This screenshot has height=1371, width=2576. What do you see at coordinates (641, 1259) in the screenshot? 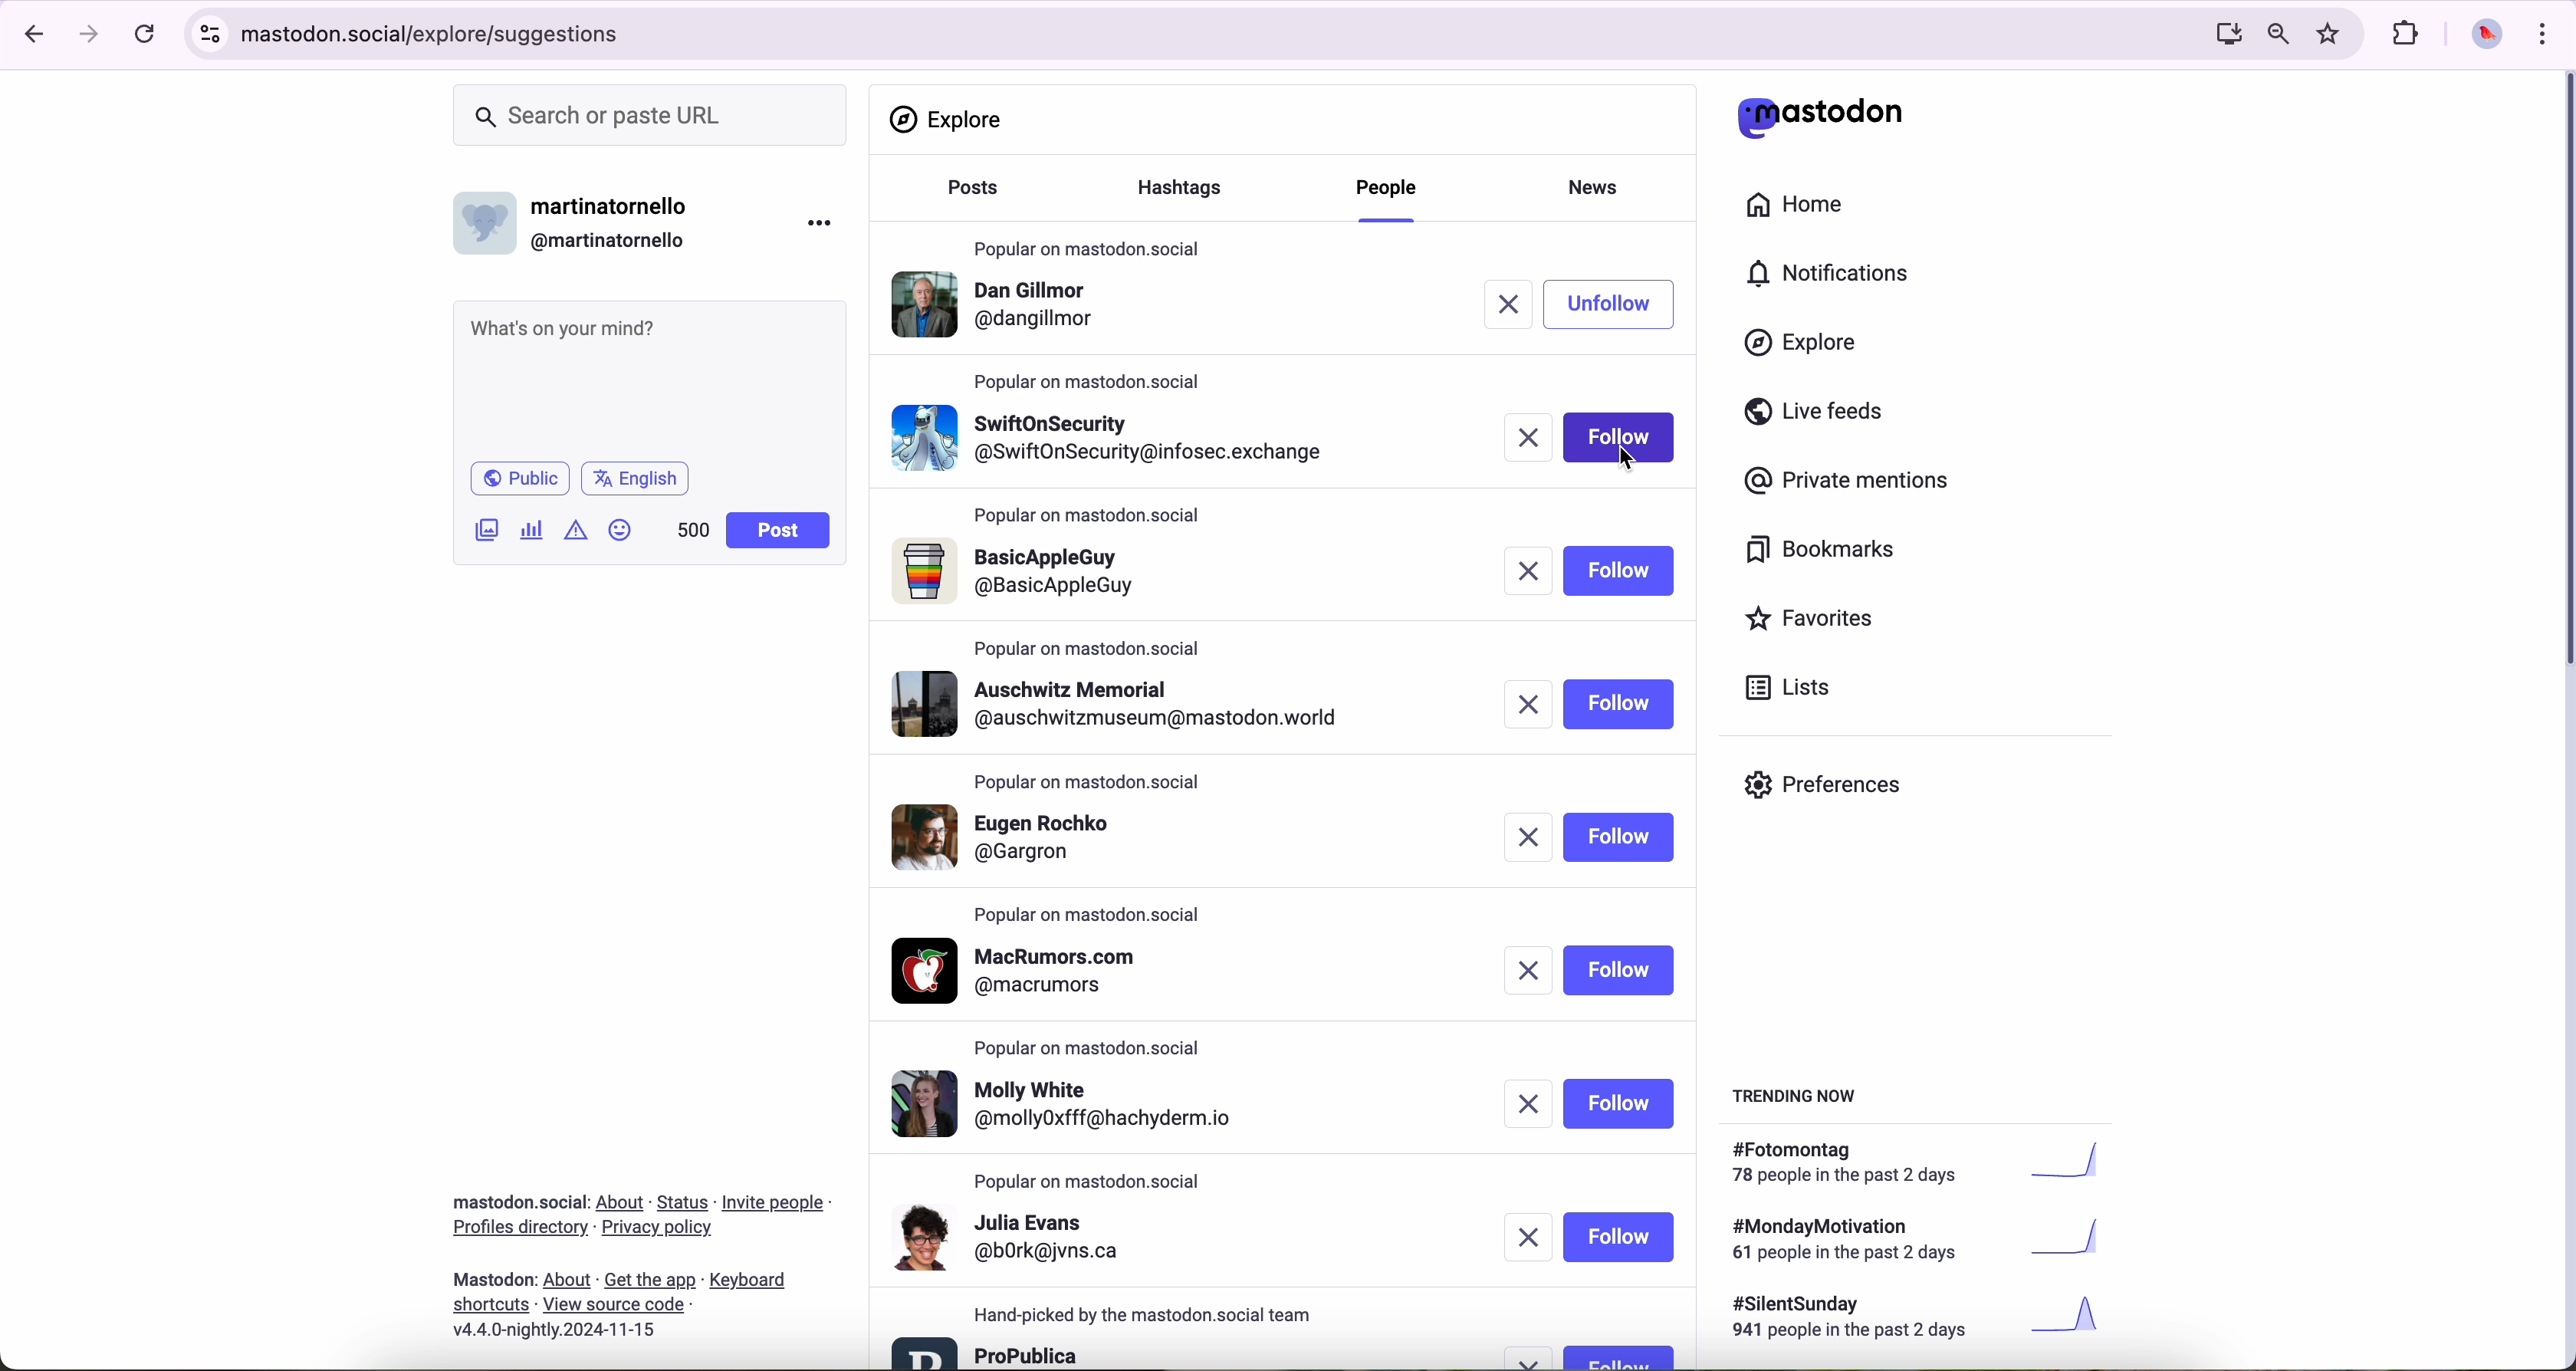
I see `about` at bounding box center [641, 1259].